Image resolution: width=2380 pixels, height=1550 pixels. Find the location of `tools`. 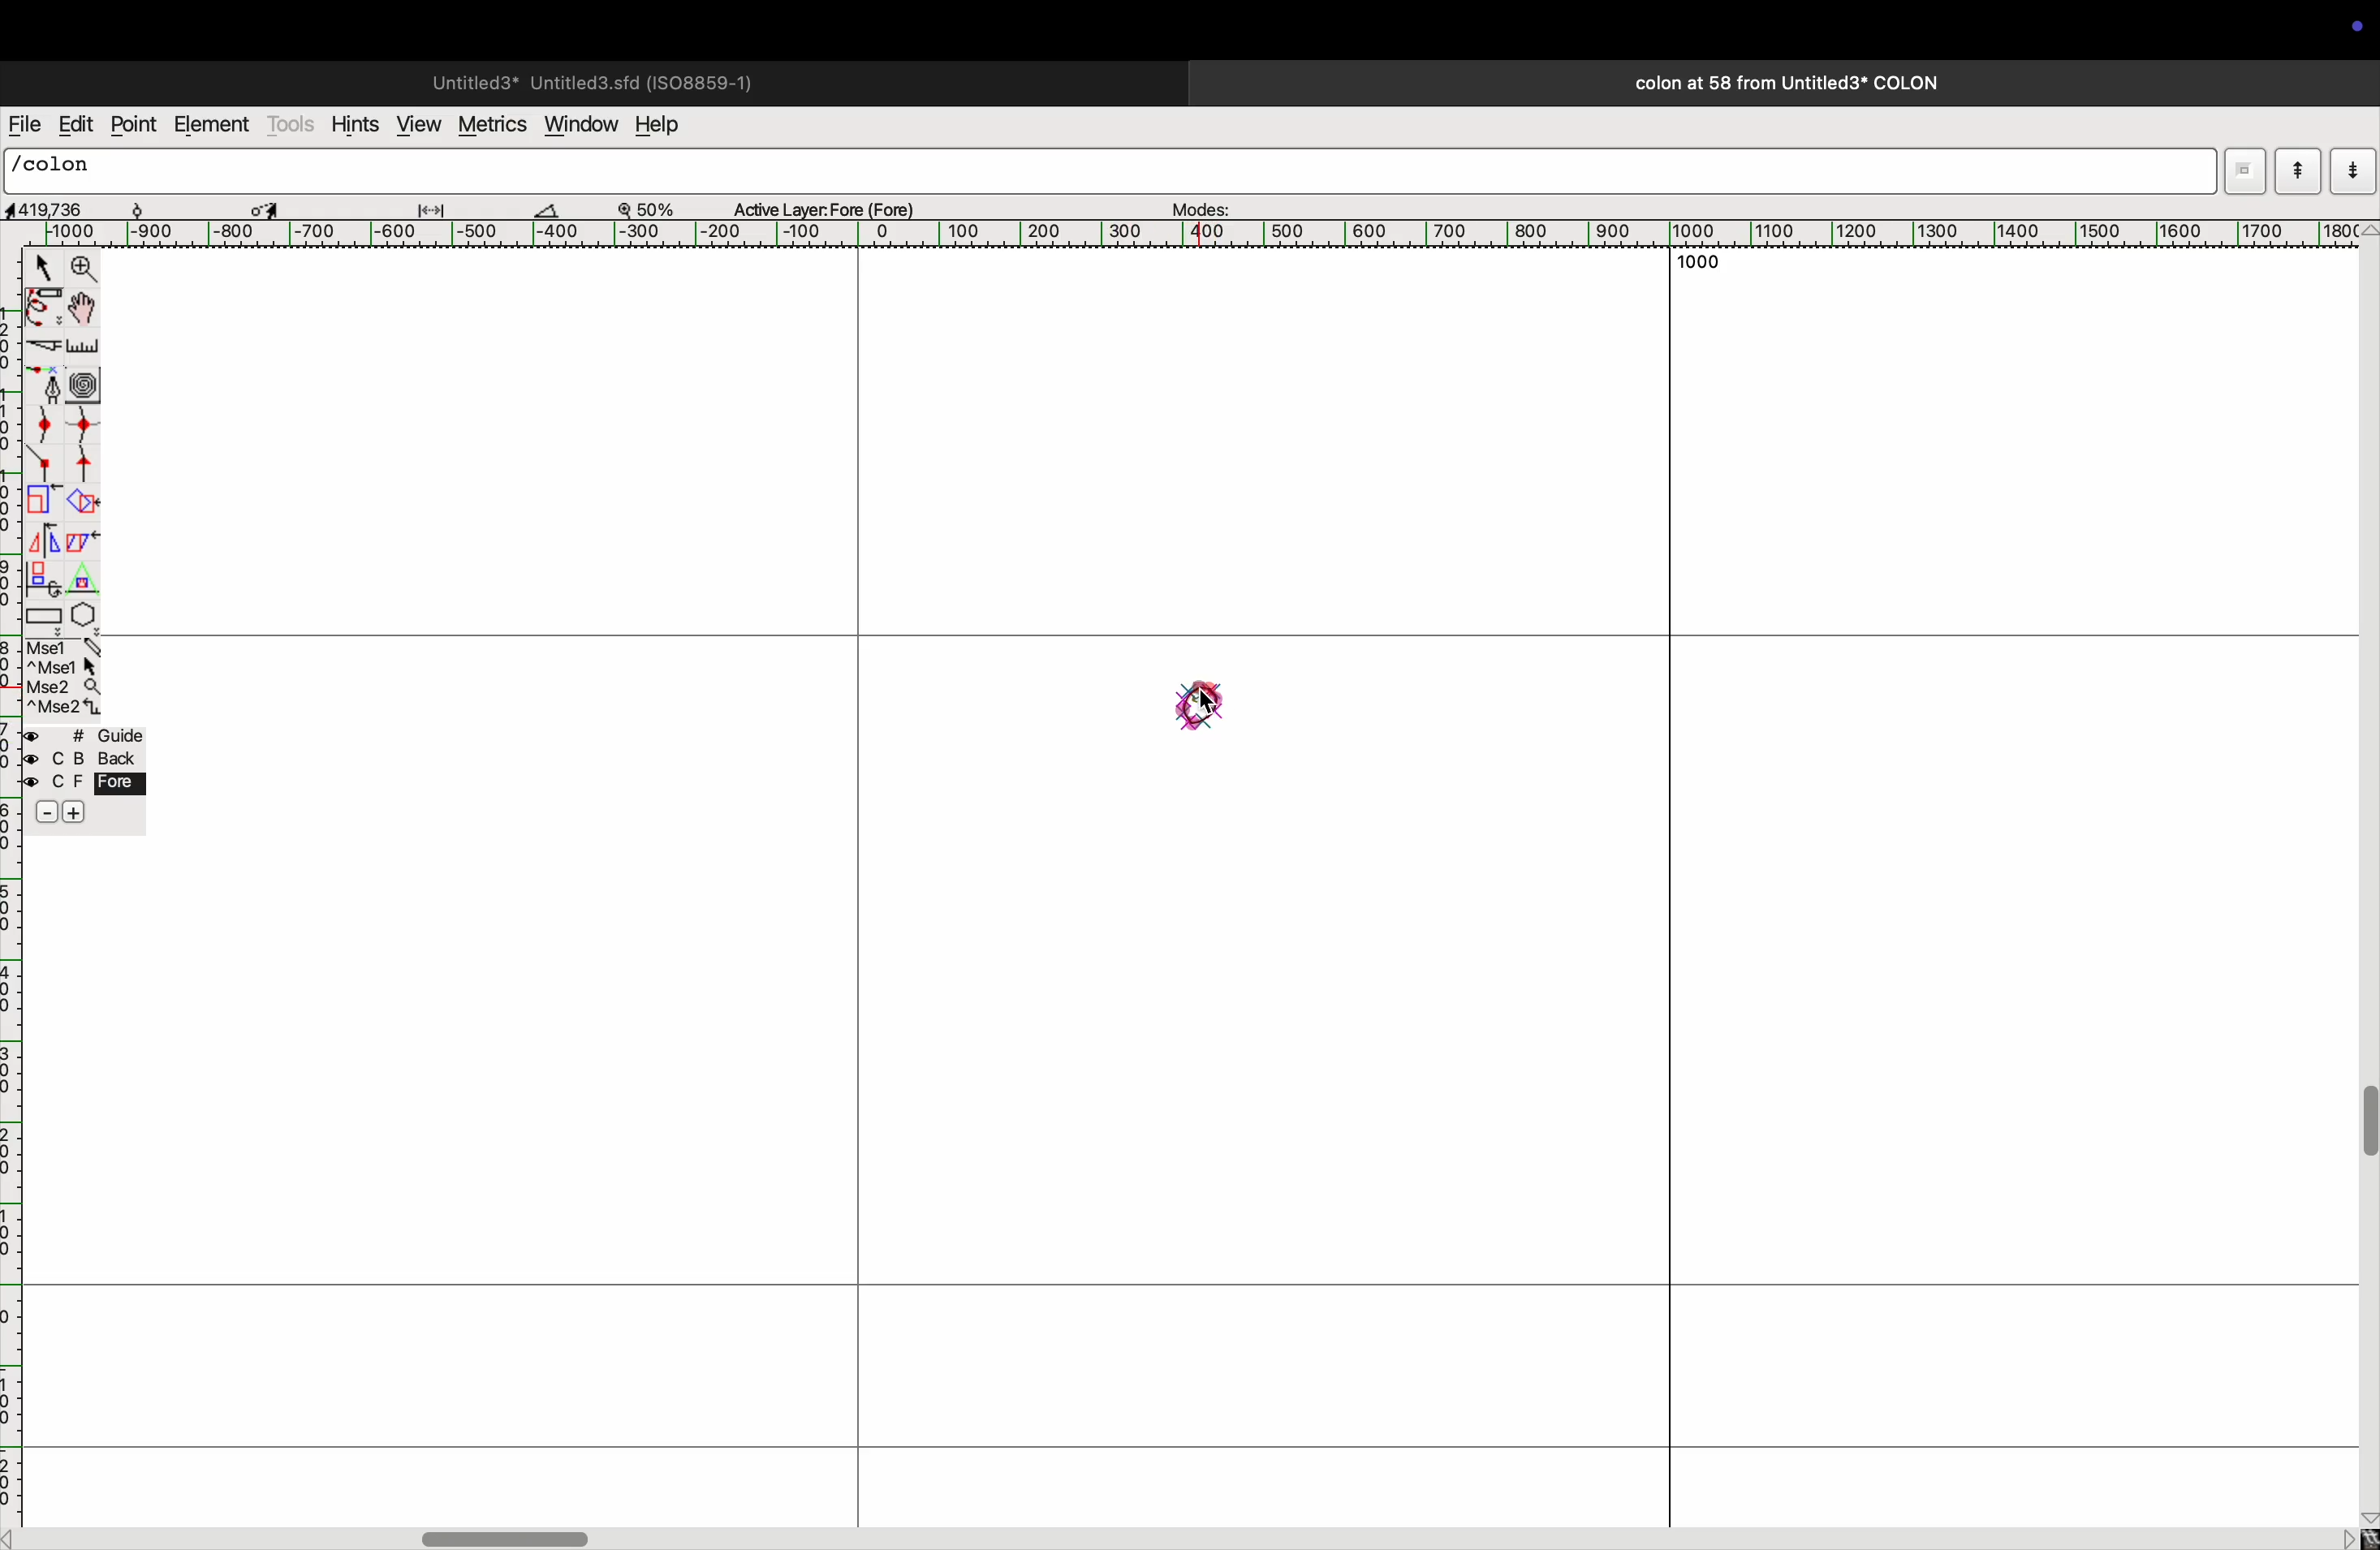

tools is located at coordinates (292, 124).